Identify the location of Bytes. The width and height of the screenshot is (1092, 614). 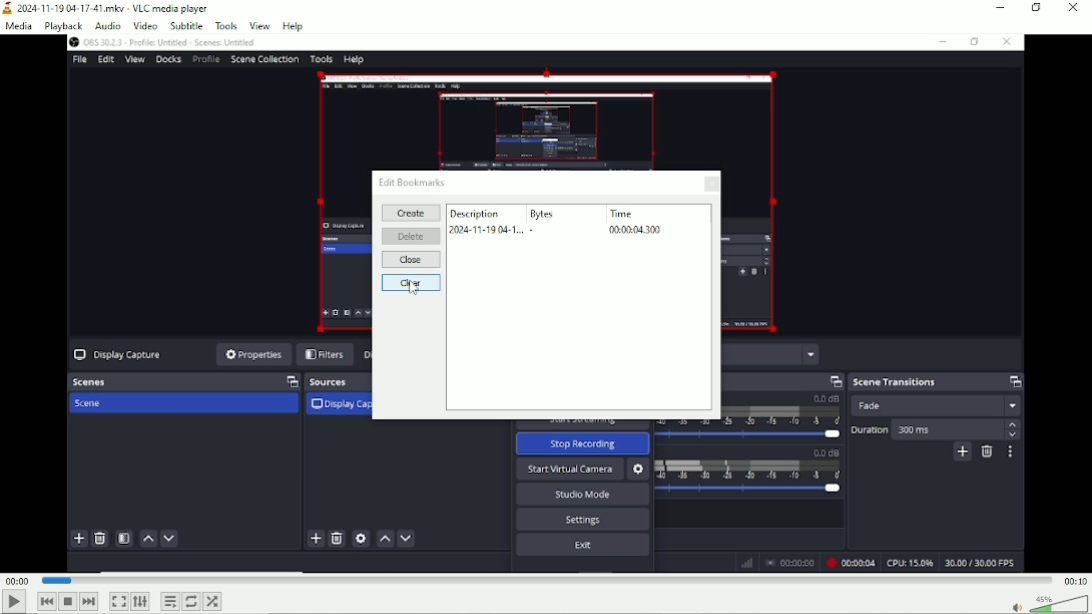
(545, 220).